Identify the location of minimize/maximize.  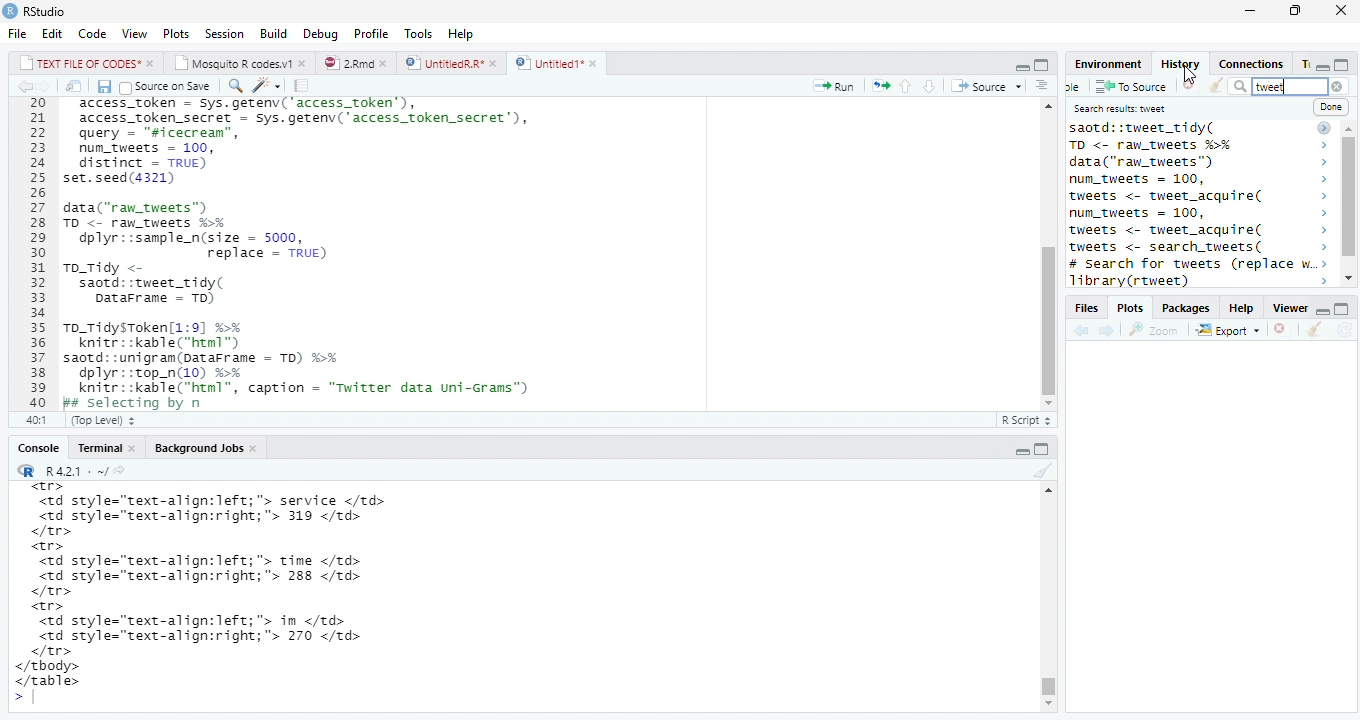
(1336, 306).